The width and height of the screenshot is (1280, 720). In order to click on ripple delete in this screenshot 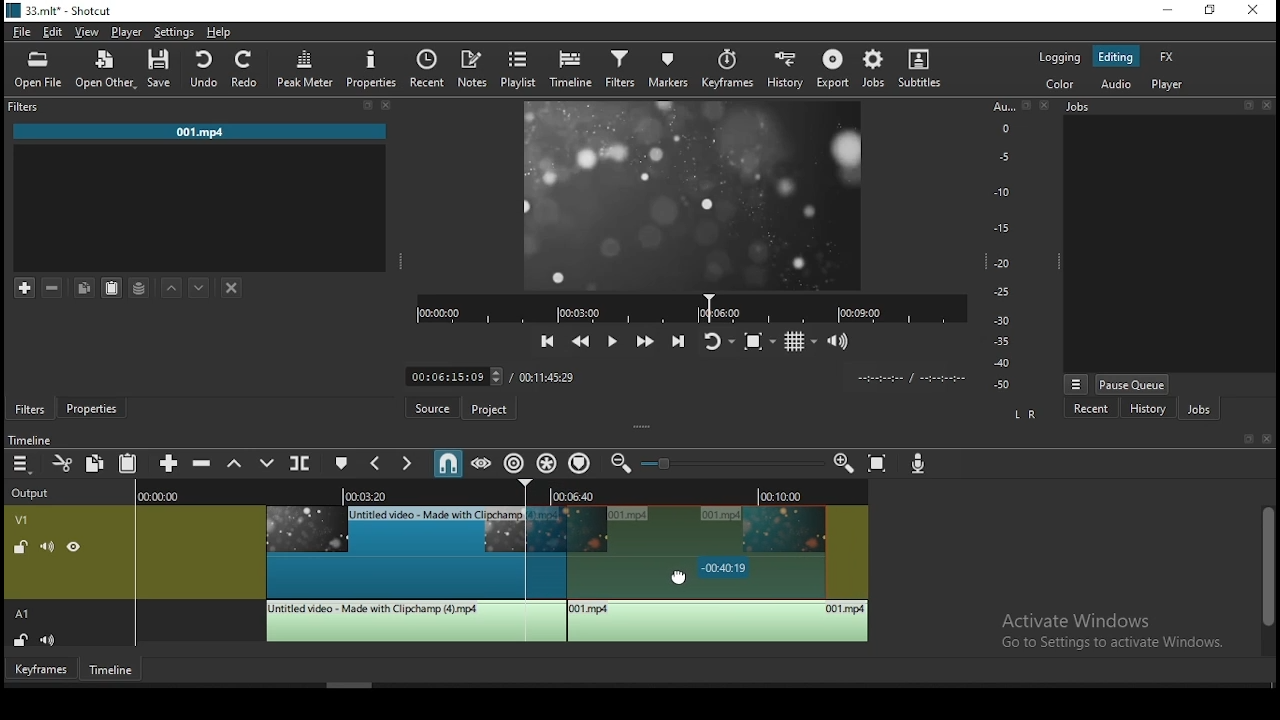, I will do `click(203, 464)`.